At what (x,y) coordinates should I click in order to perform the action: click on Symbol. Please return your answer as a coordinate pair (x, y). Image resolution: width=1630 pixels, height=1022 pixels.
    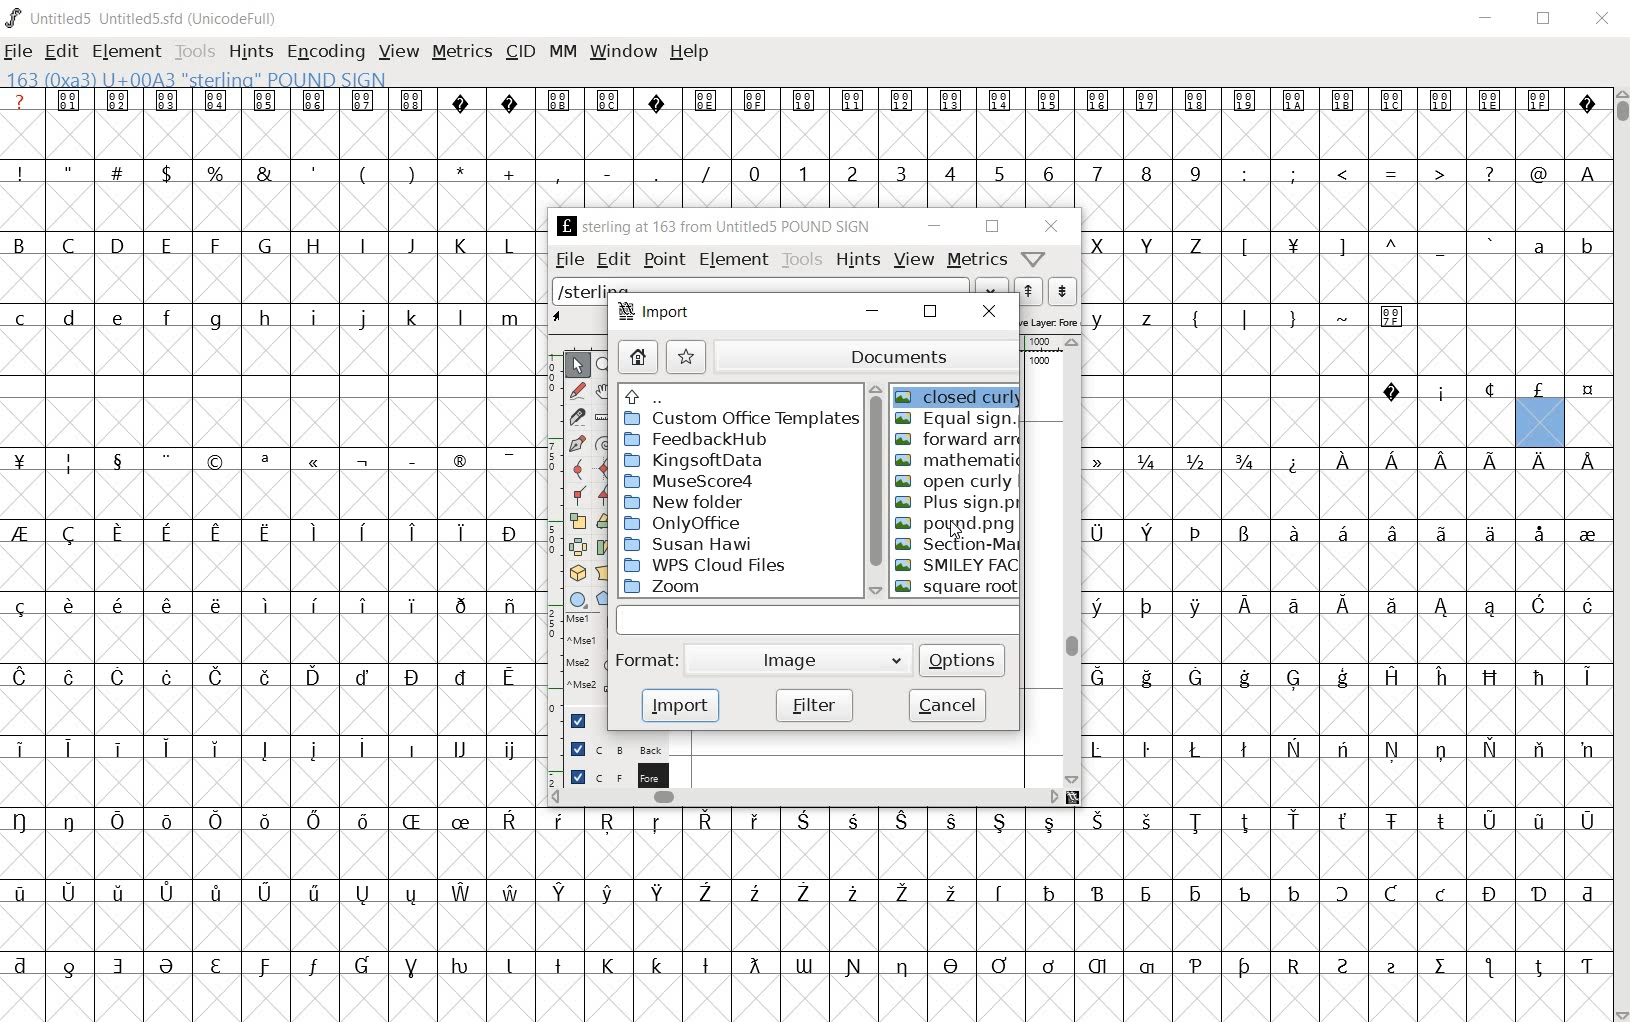
    Looking at the image, I should click on (1491, 748).